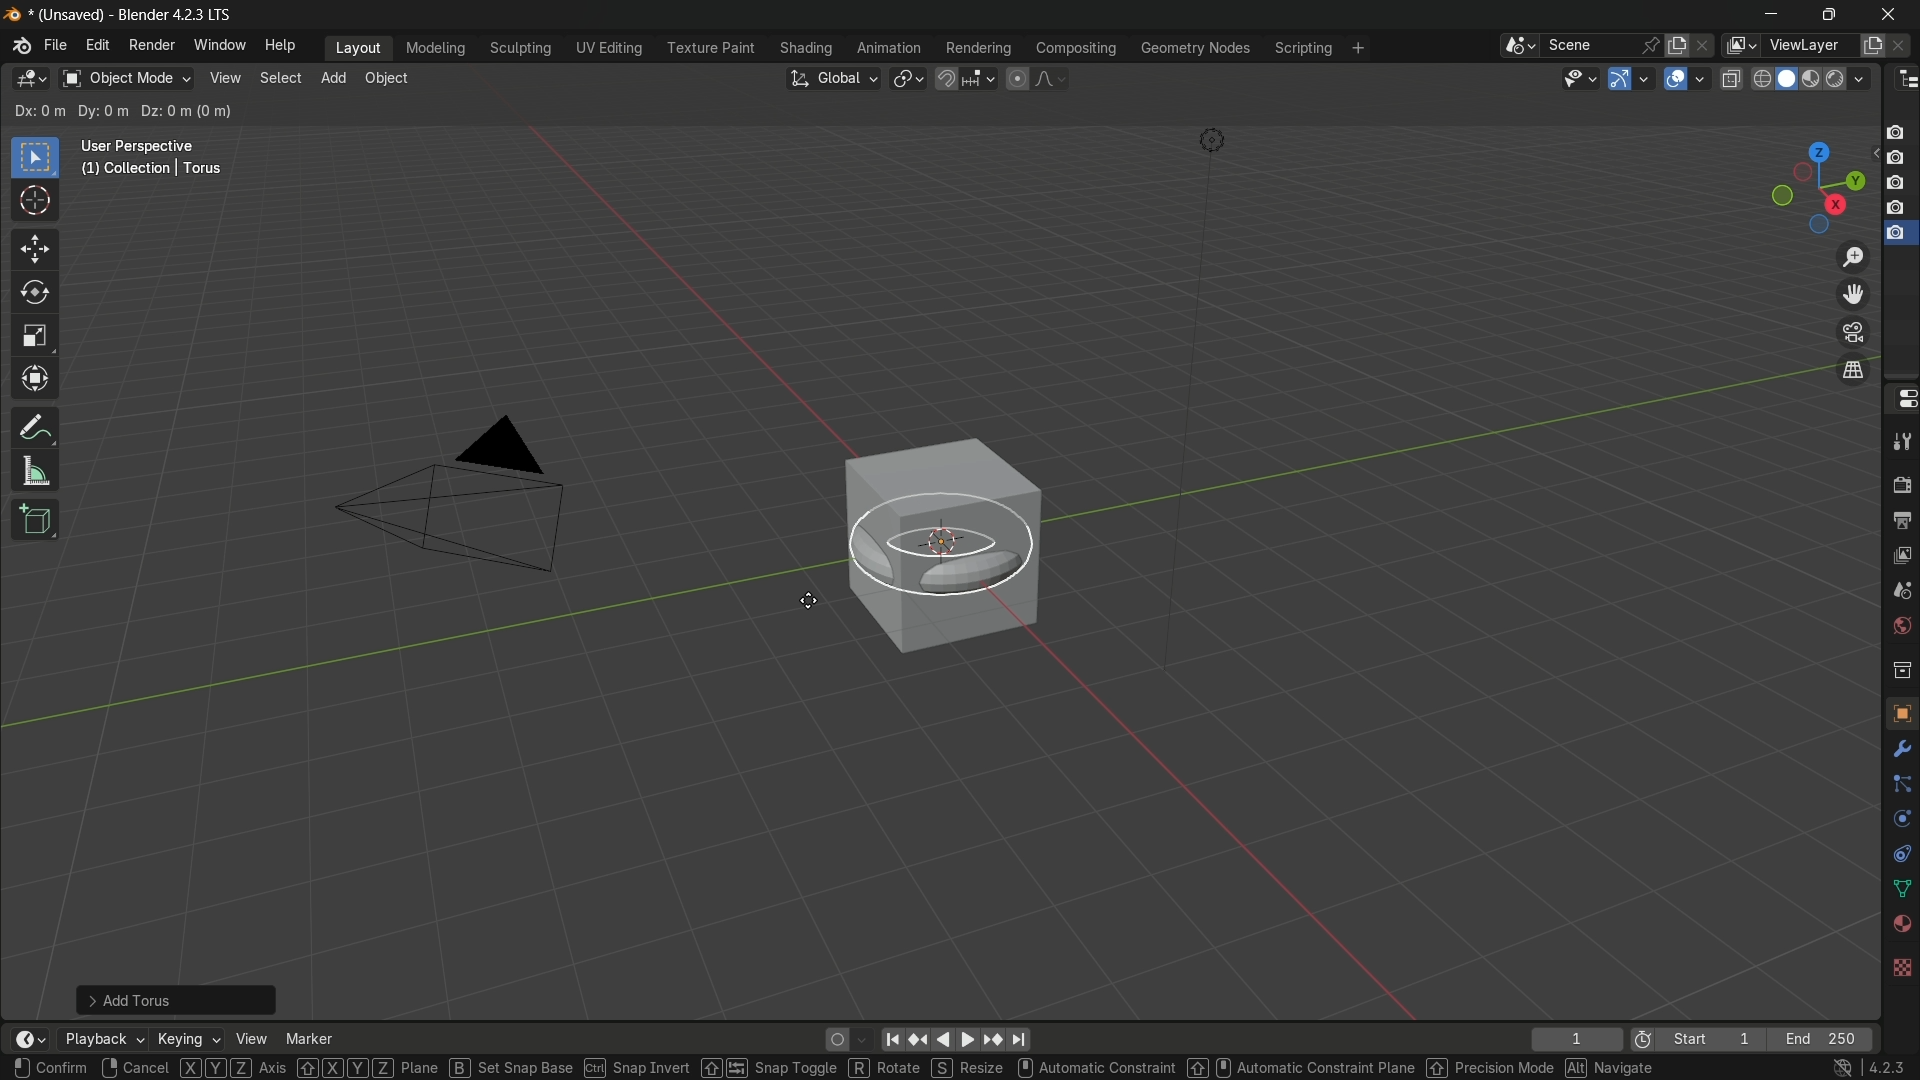  Describe the element at coordinates (710, 48) in the screenshot. I see `texture paint` at that location.